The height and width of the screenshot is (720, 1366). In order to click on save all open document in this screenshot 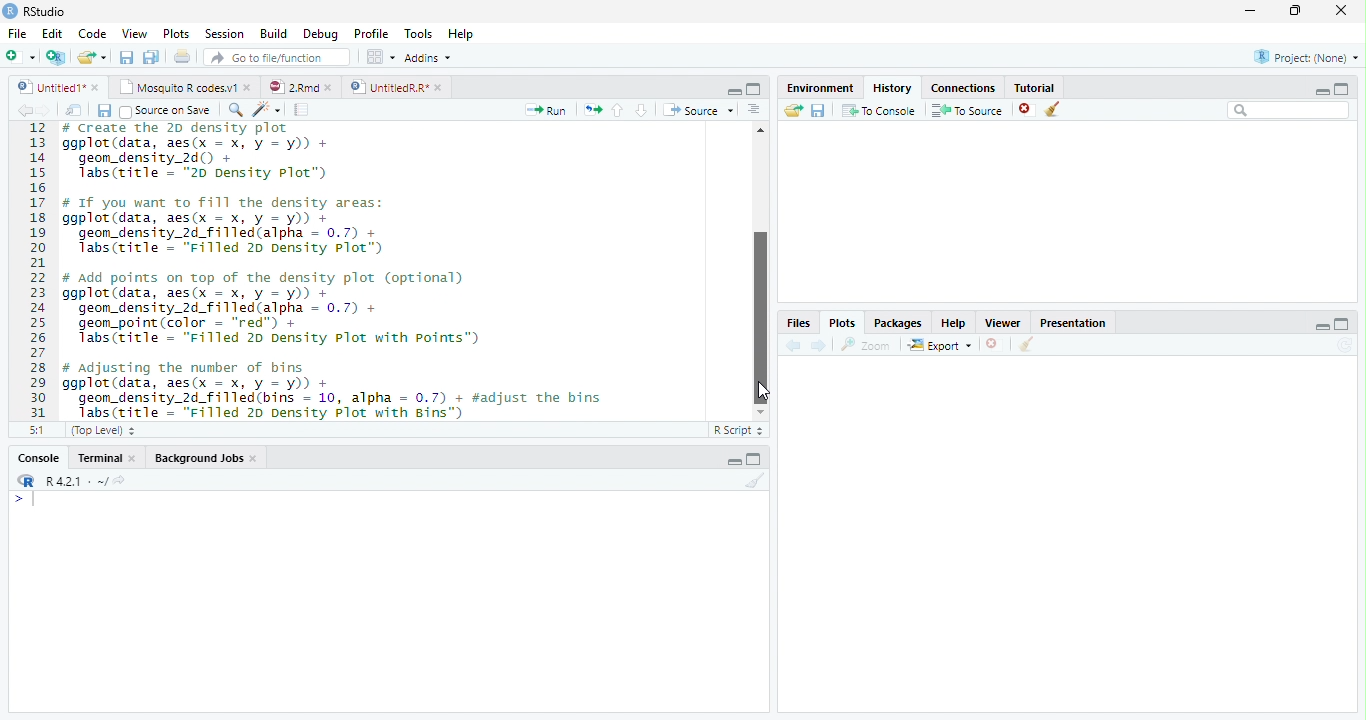, I will do `click(151, 56)`.